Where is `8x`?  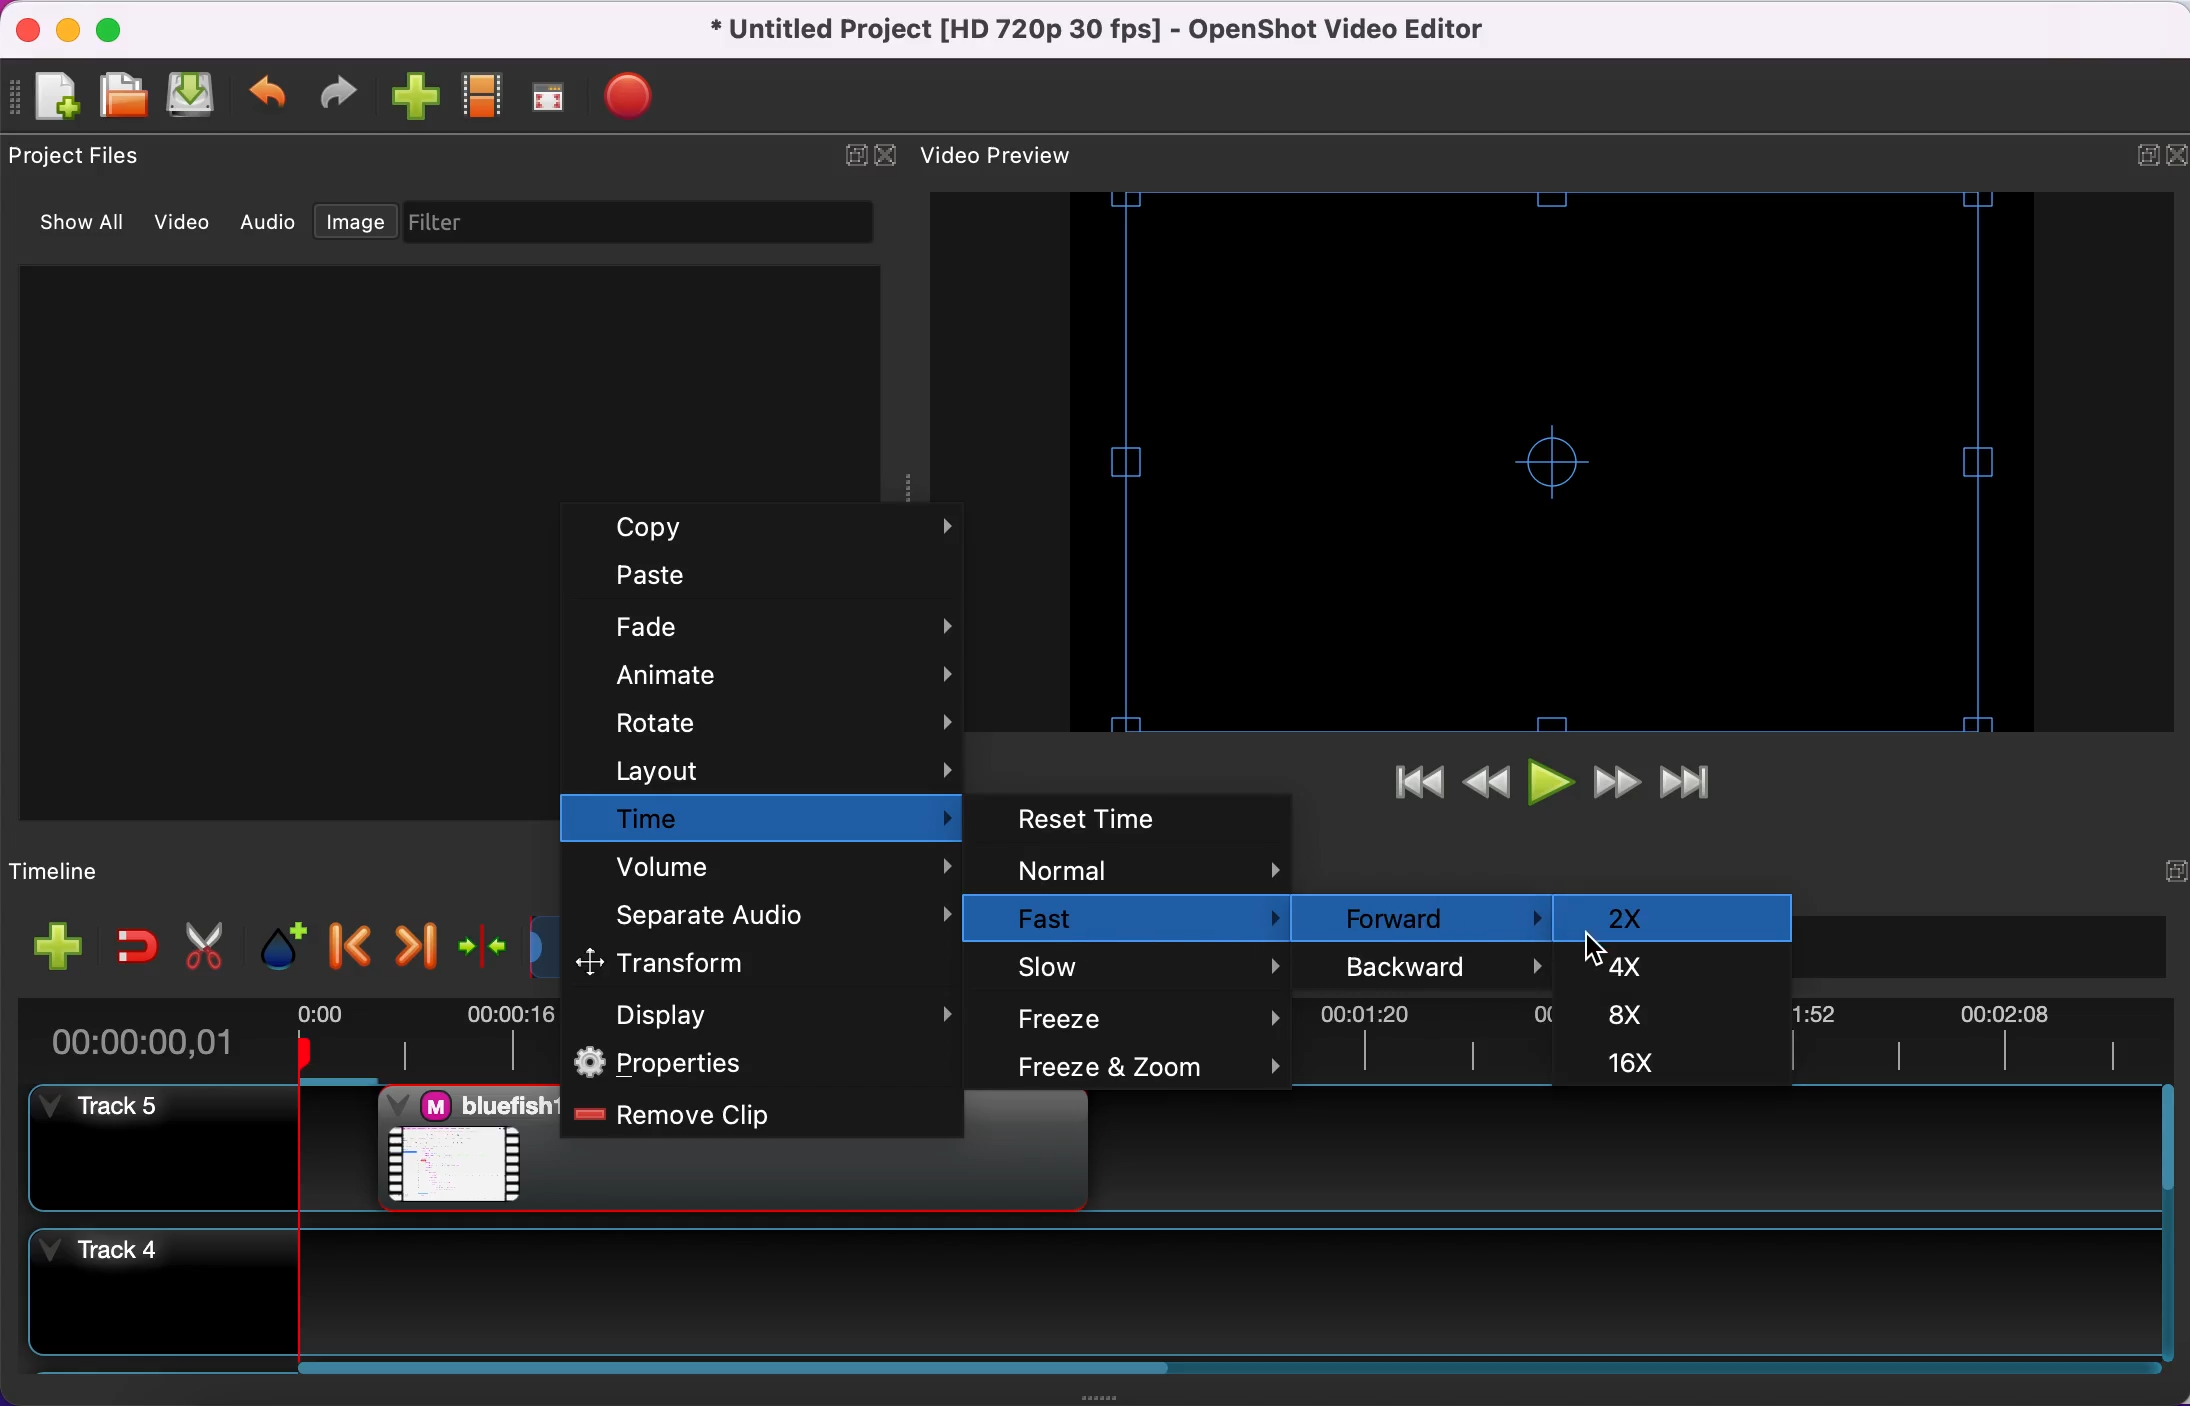 8x is located at coordinates (1660, 1011).